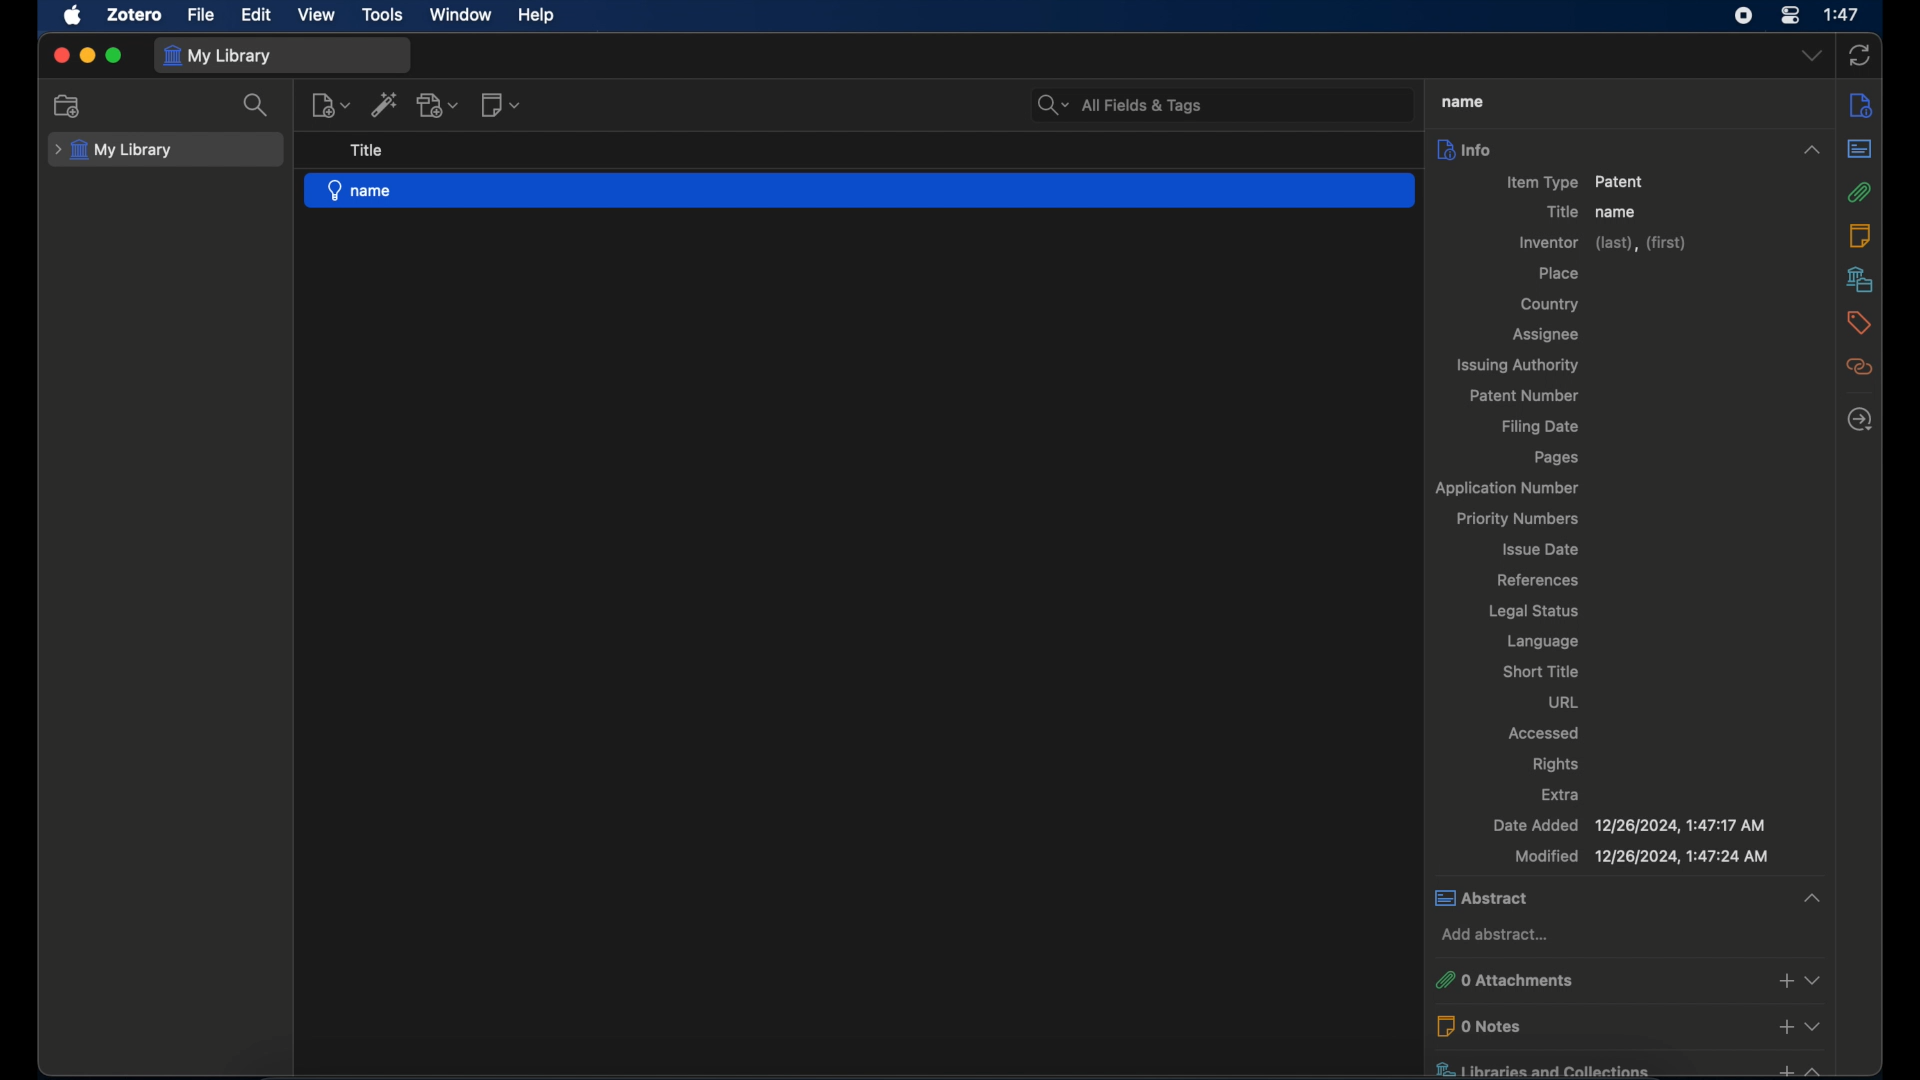 This screenshot has width=1920, height=1080. Describe the element at coordinates (1861, 236) in the screenshot. I see `notes` at that location.